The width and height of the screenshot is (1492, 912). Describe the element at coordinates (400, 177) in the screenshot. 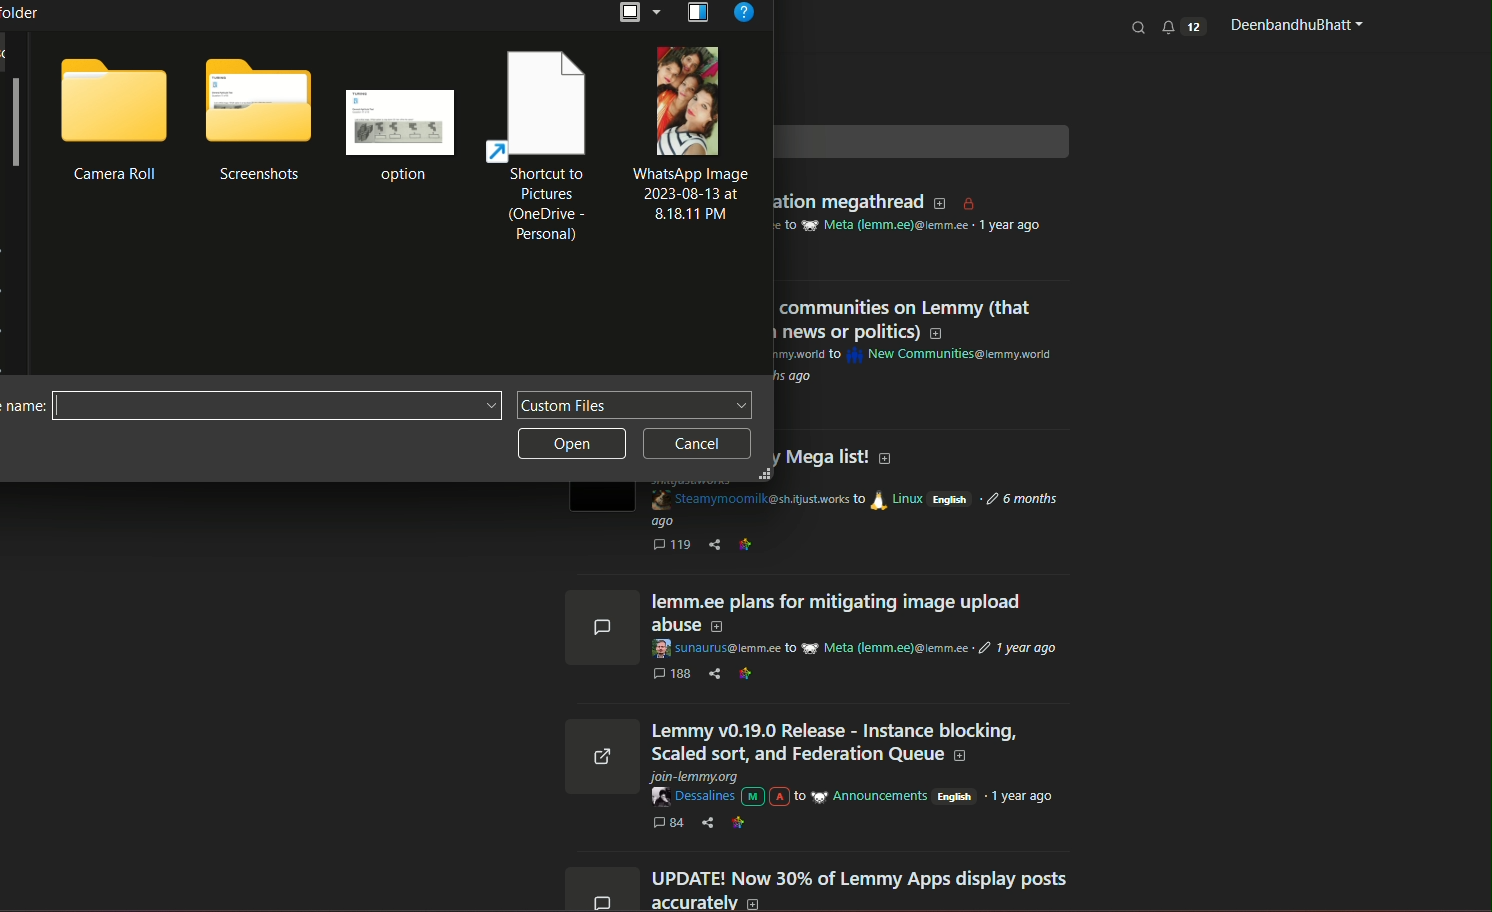

I see `Option` at that location.